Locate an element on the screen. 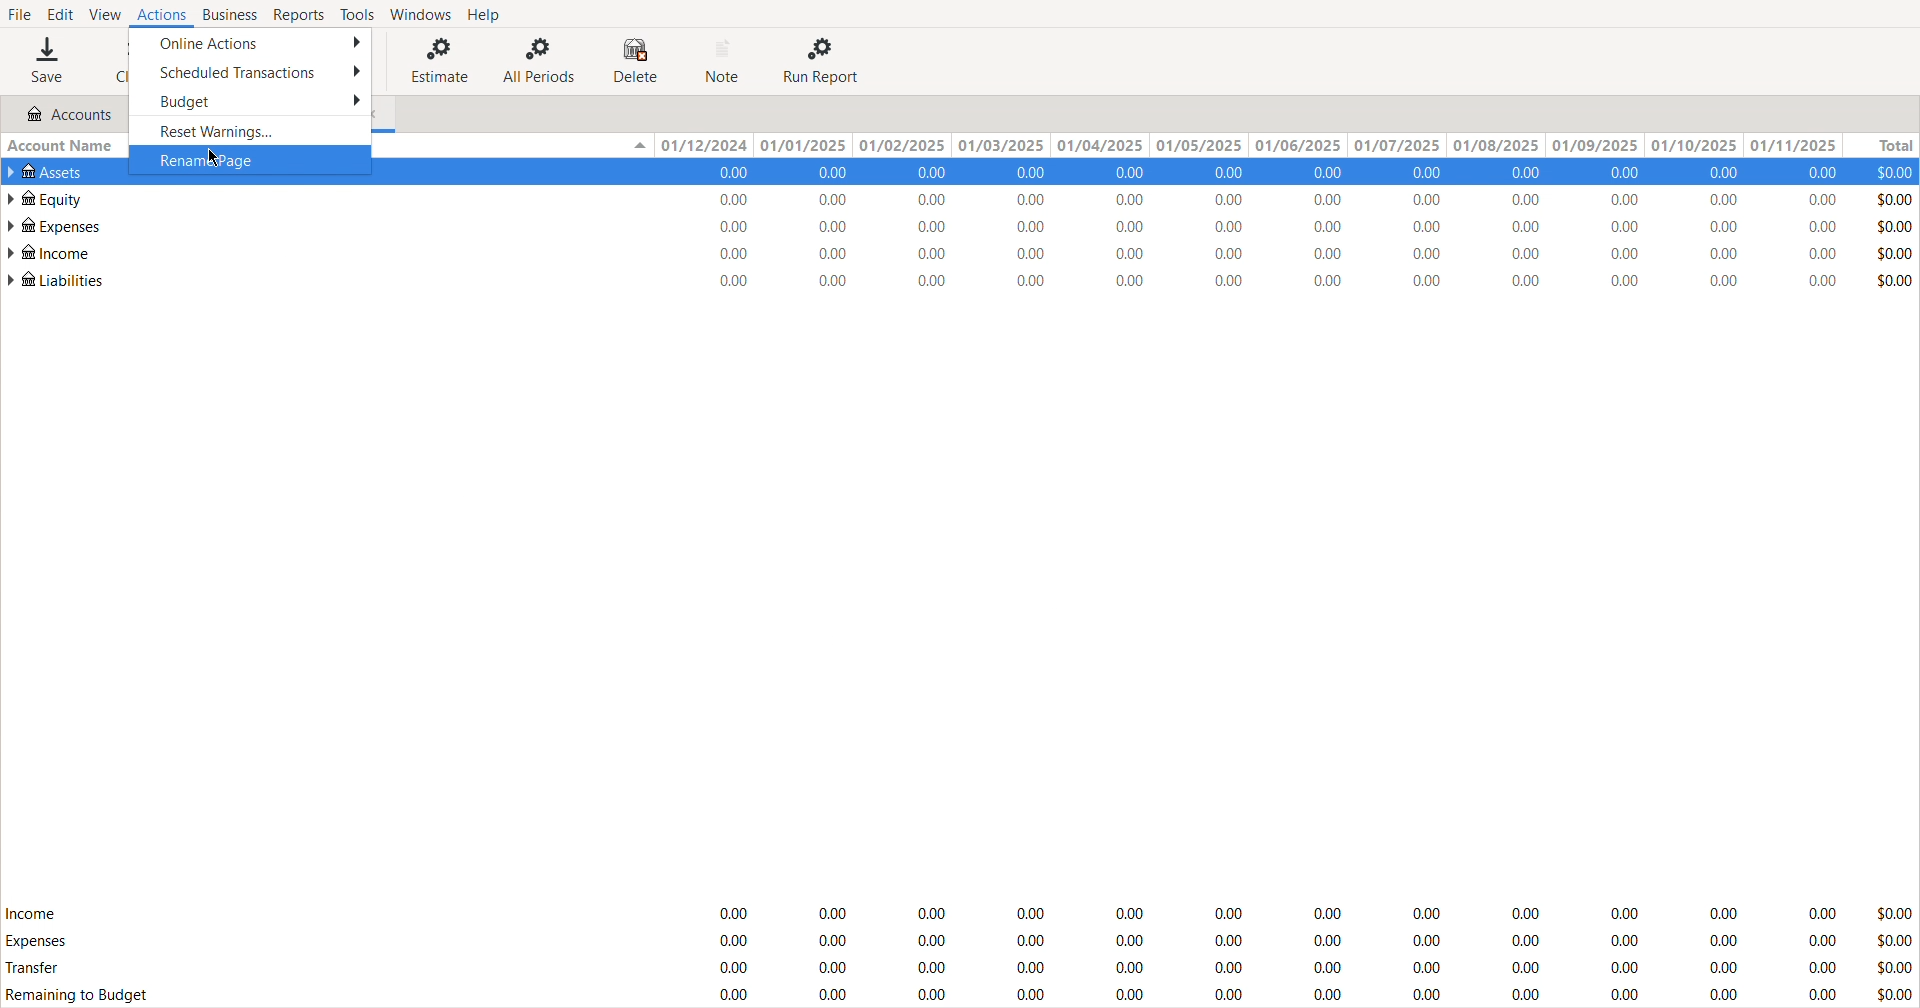 The height and width of the screenshot is (1008, 1920). Reset warnings is located at coordinates (246, 129).